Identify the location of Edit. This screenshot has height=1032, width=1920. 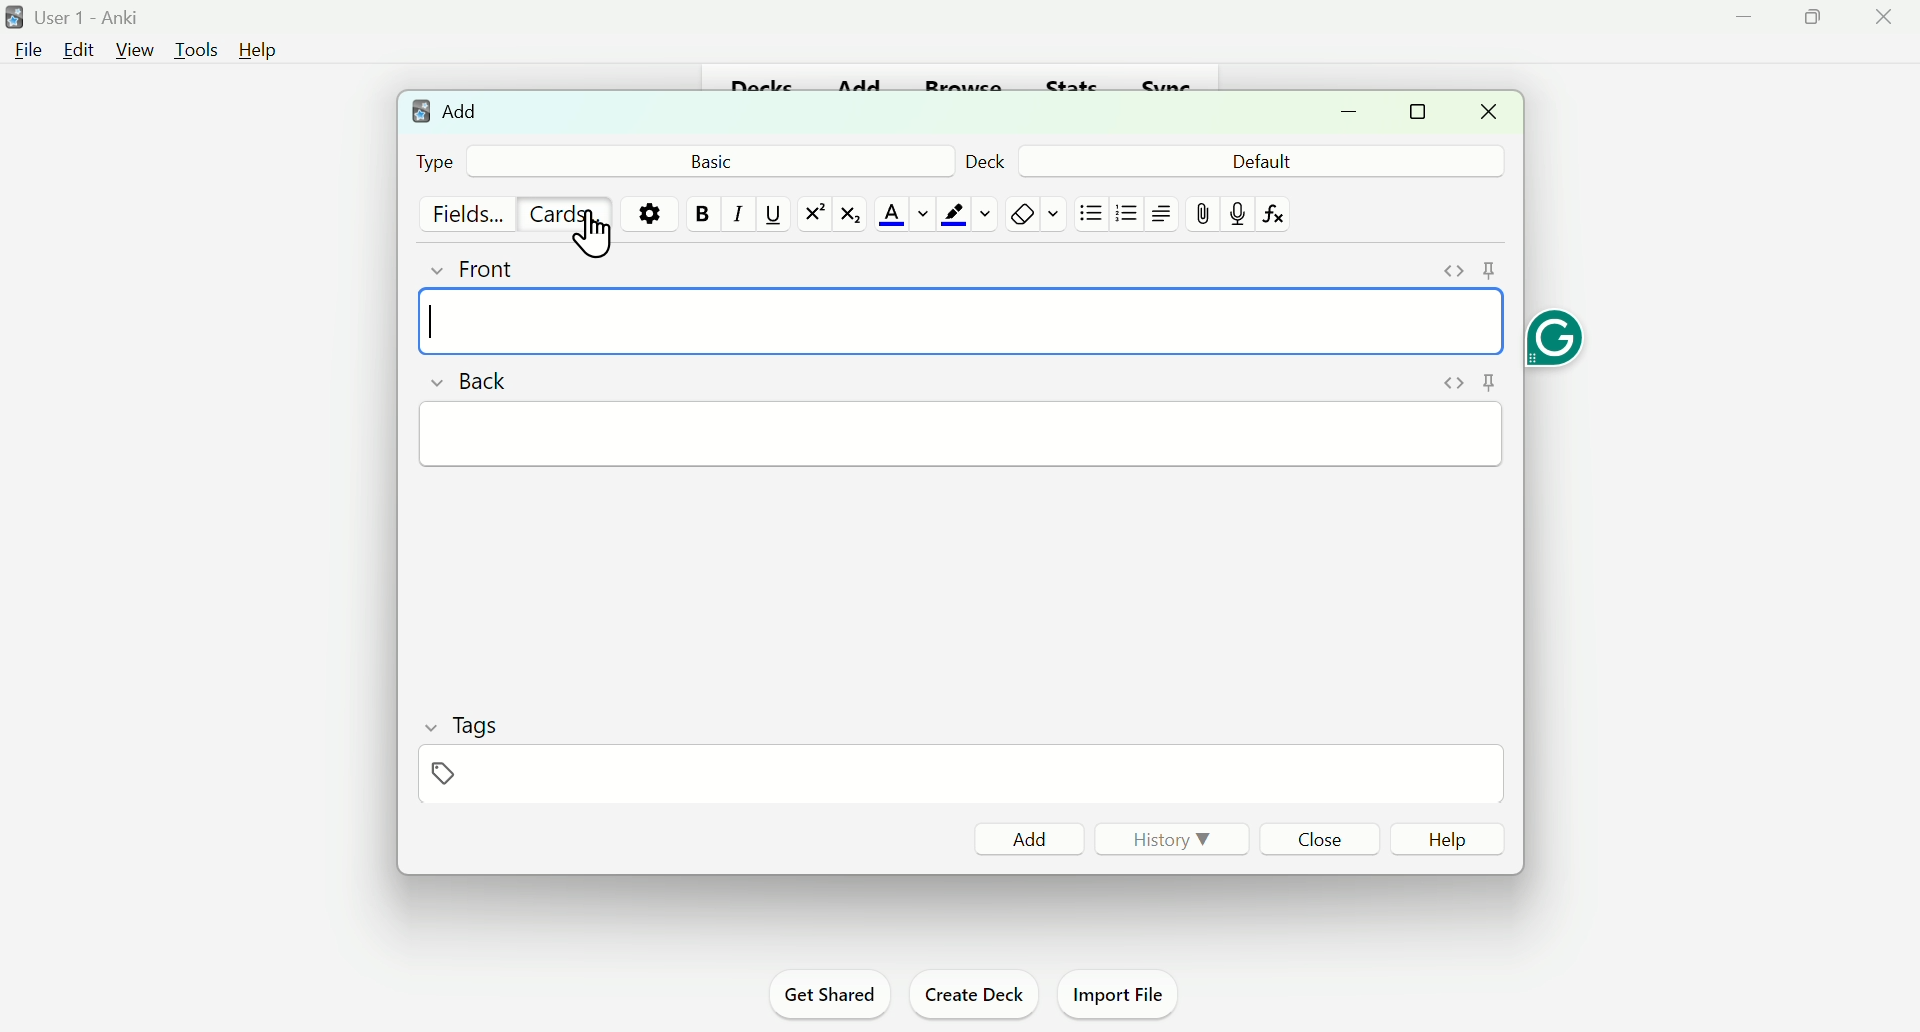
(81, 46).